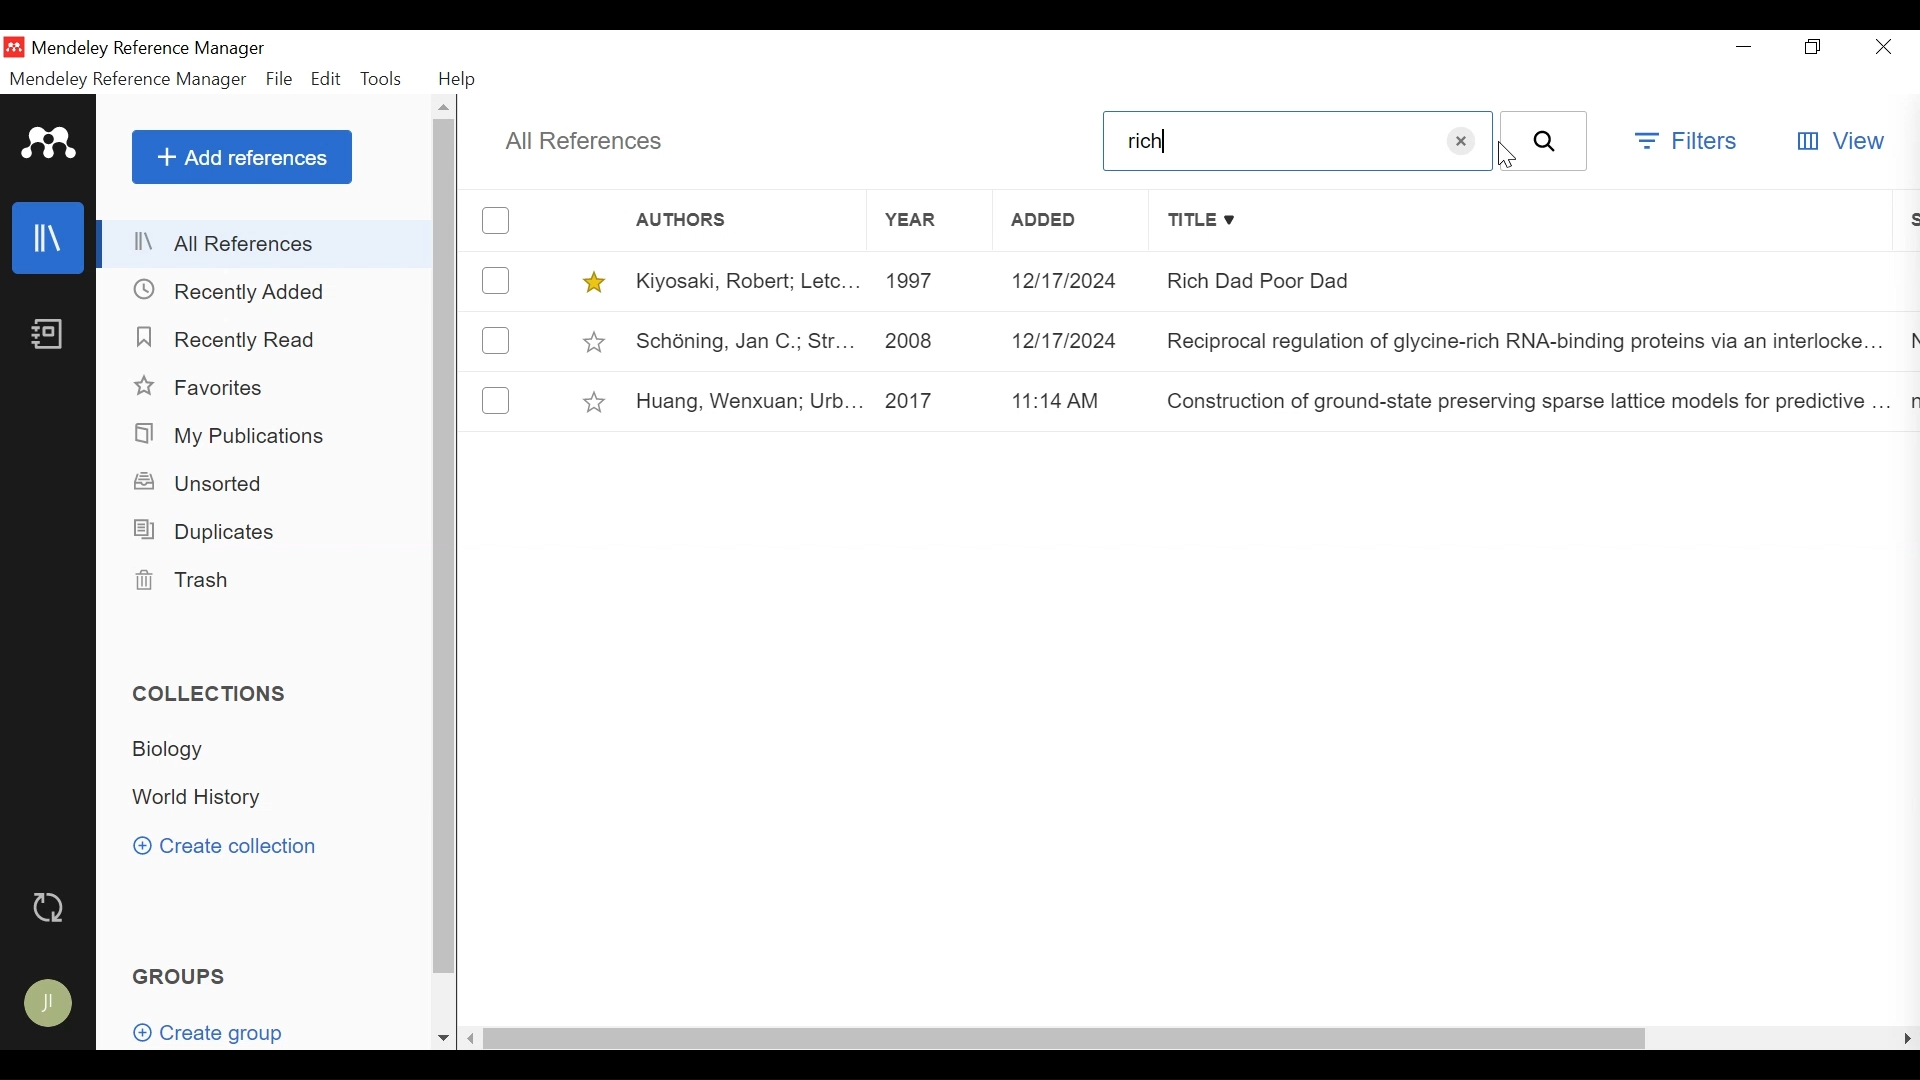 The width and height of the screenshot is (1920, 1080). What do you see at coordinates (50, 332) in the screenshot?
I see `Notebook` at bounding box center [50, 332].